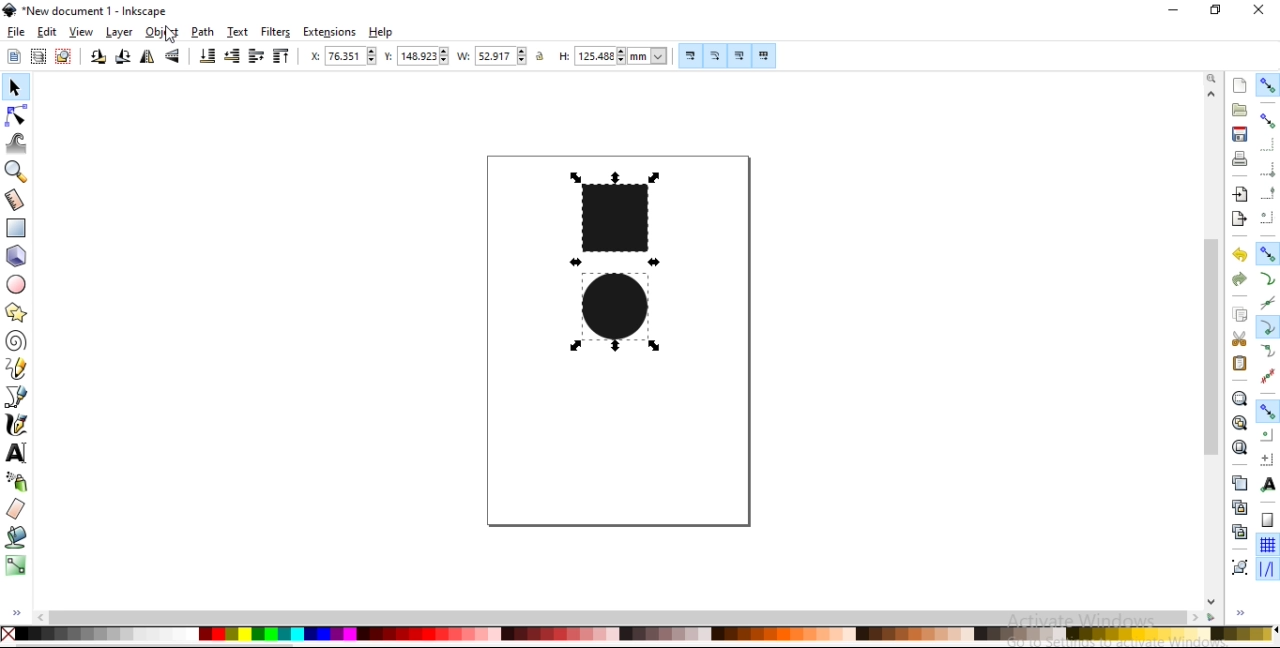 The height and width of the screenshot is (648, 1280). Describe the element at coordinates (1266, 301) in the screenshot. I see `snap to path intersections` at that location.